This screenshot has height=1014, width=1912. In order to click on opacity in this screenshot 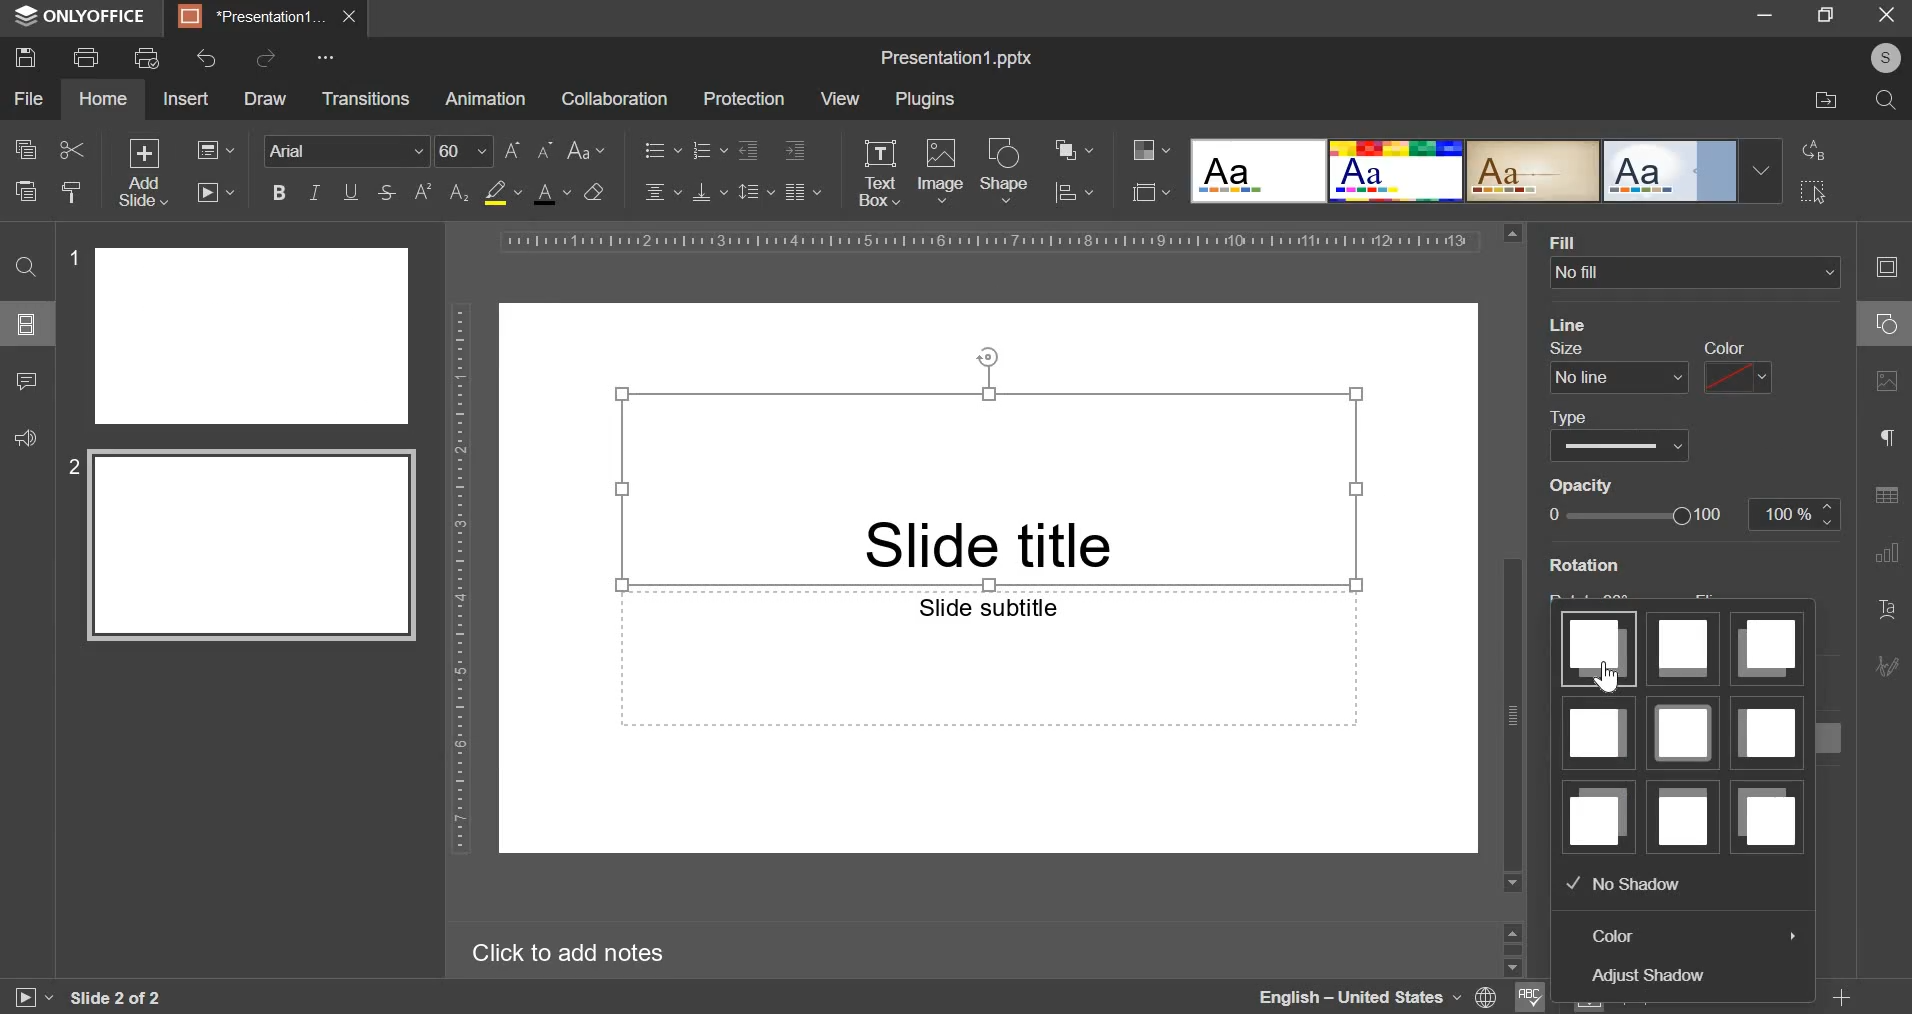, I will do `click(1591, 486)`.